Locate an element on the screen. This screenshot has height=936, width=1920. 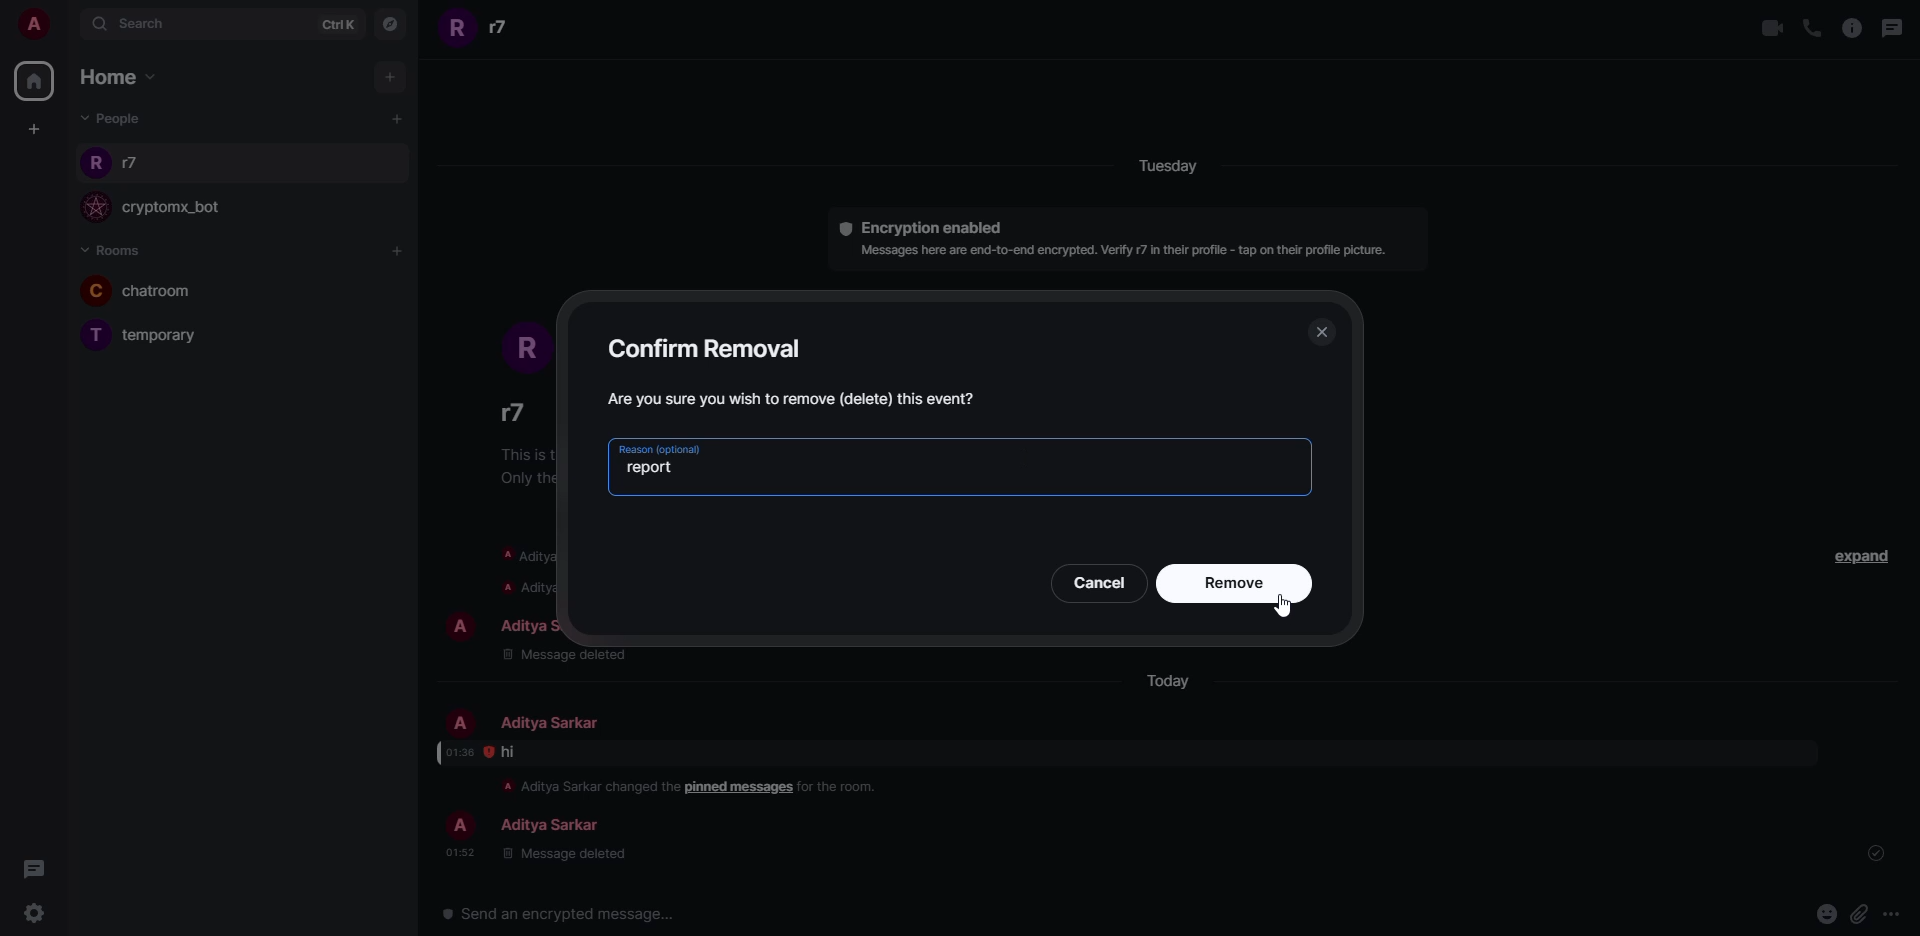
sent is located at coordinates (1880, 854).